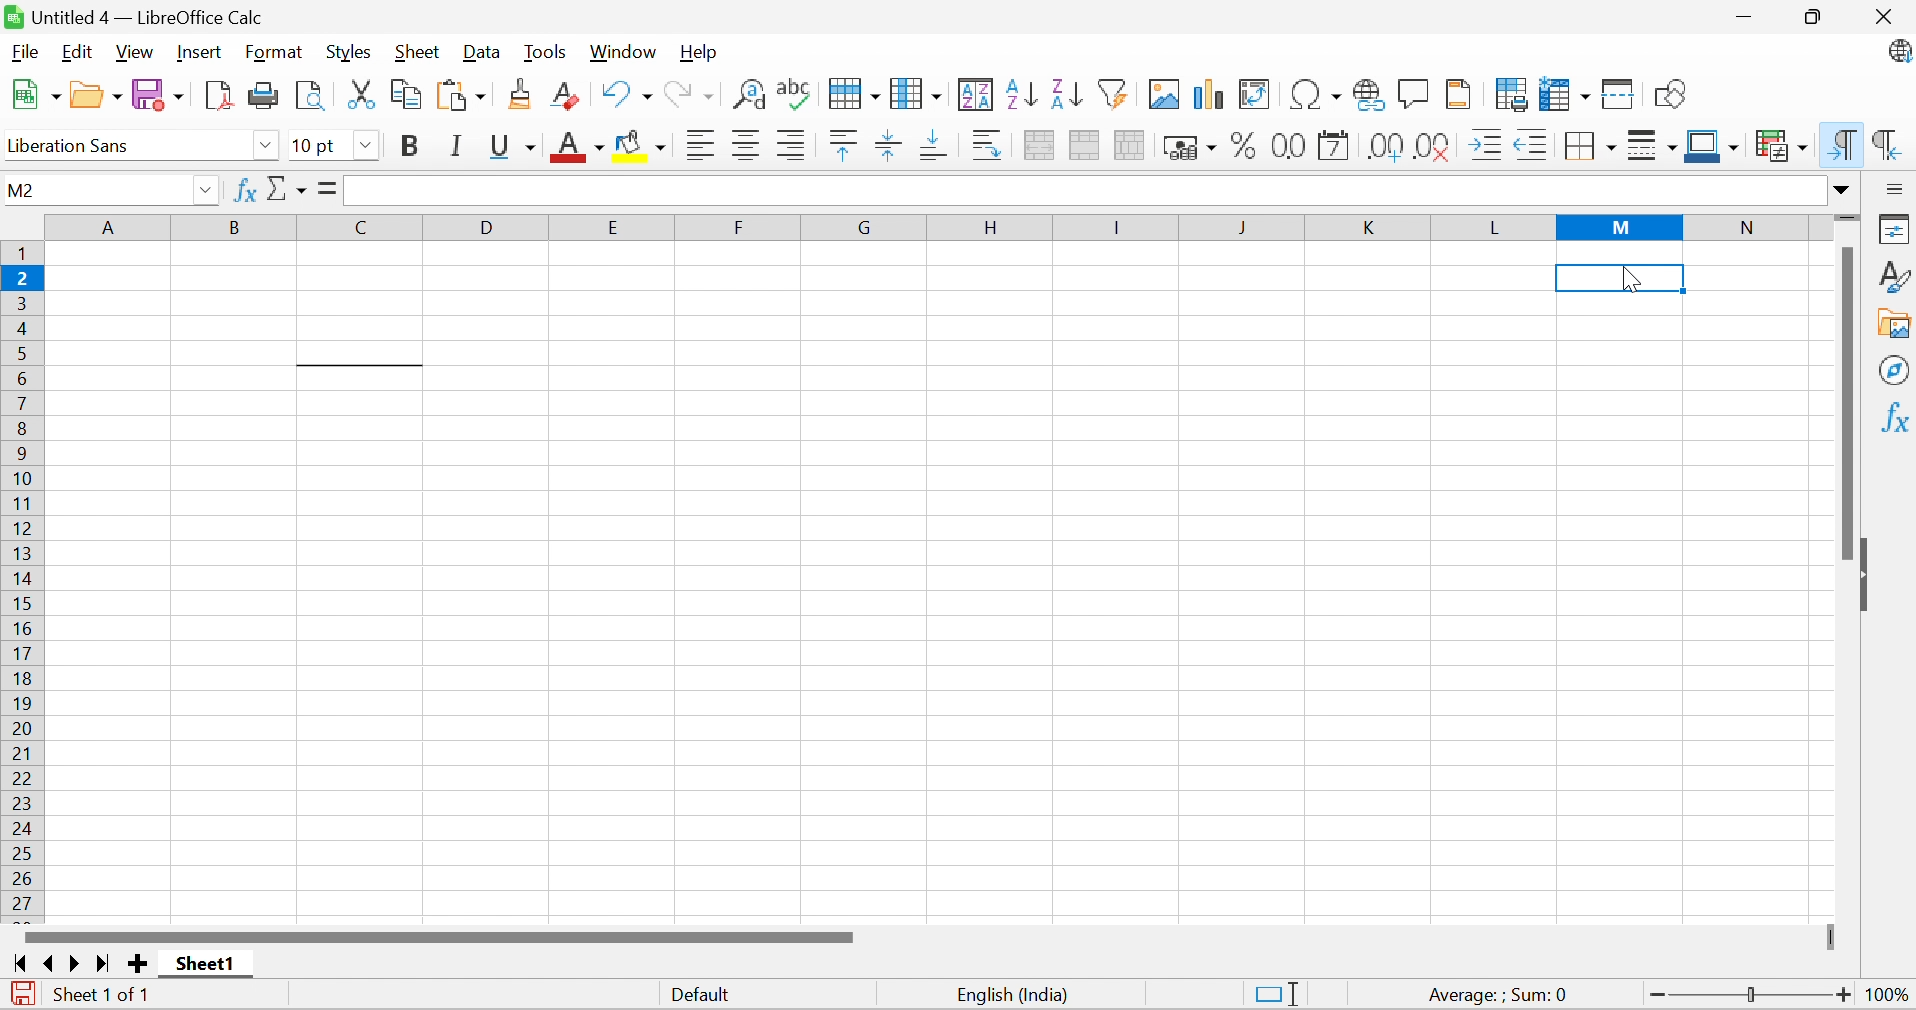 Image resolution: width=1916 pixels, height=1010 pixels. I want to click on Print, so click(265, 95).